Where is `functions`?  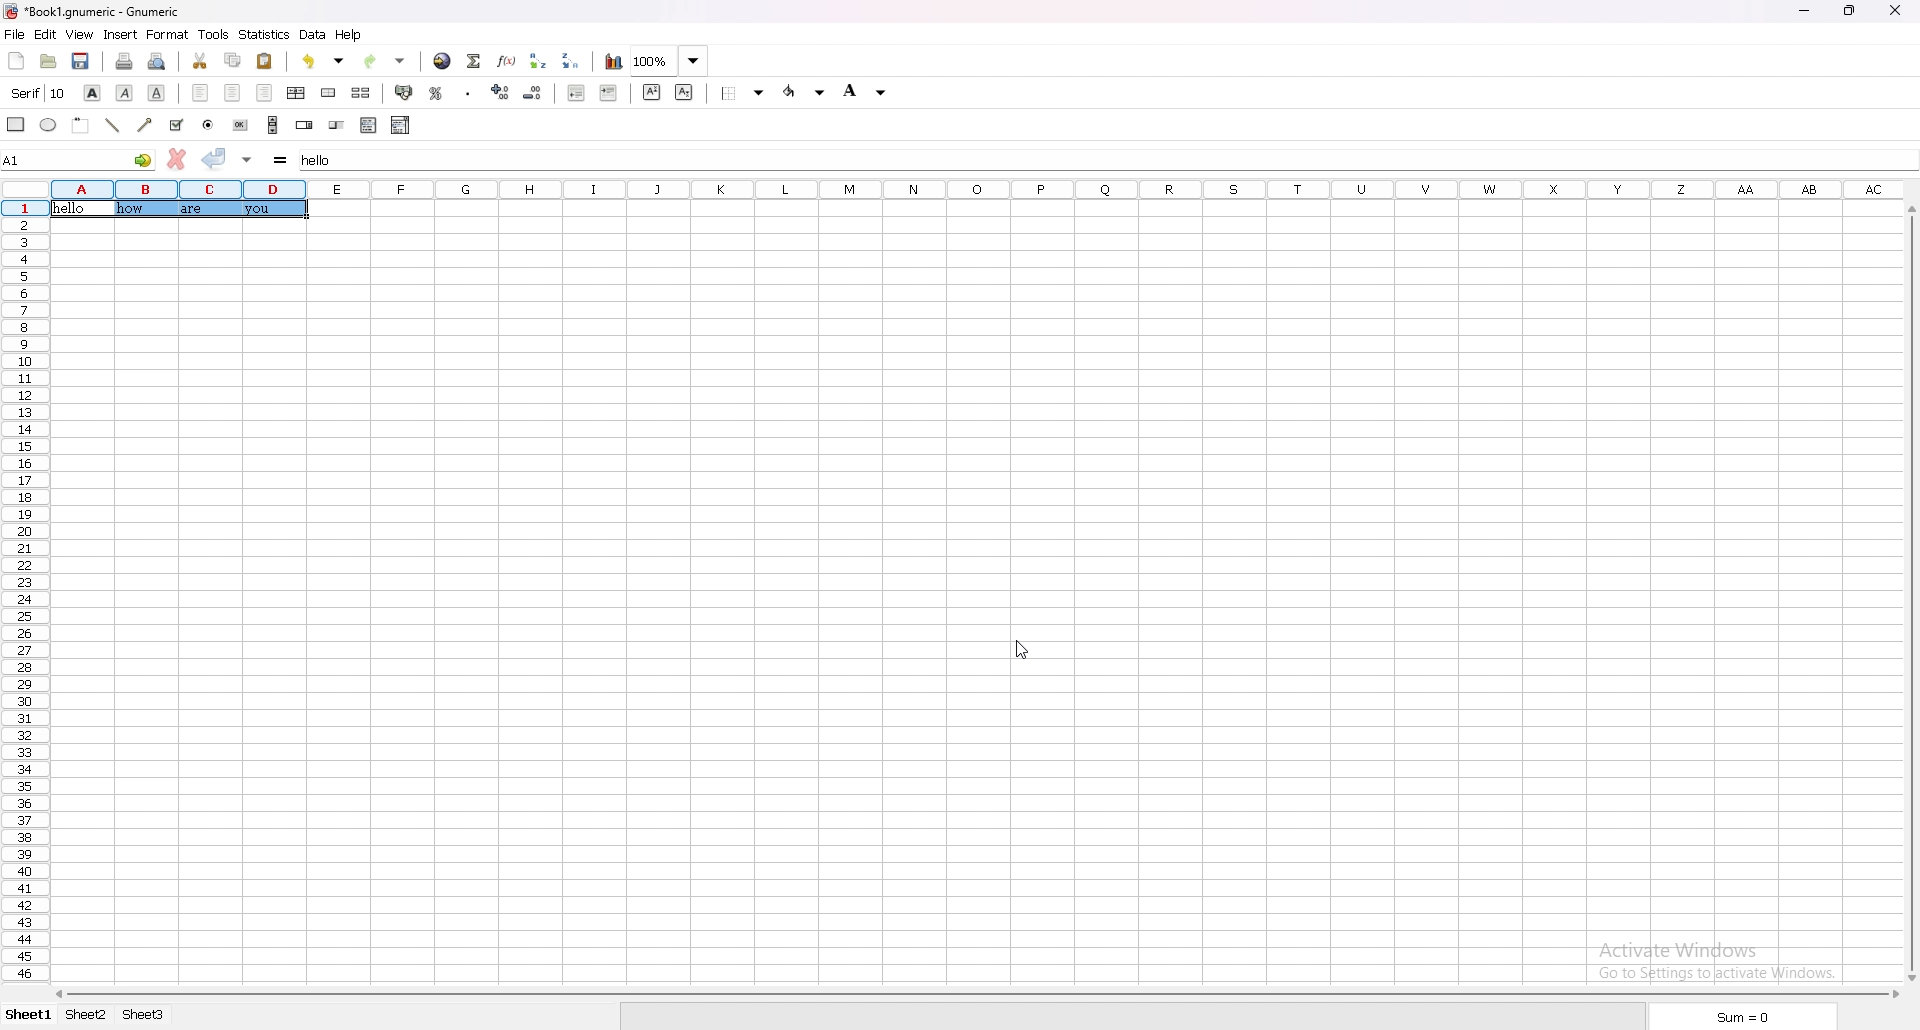 functions is located at coordinates (507, 60).